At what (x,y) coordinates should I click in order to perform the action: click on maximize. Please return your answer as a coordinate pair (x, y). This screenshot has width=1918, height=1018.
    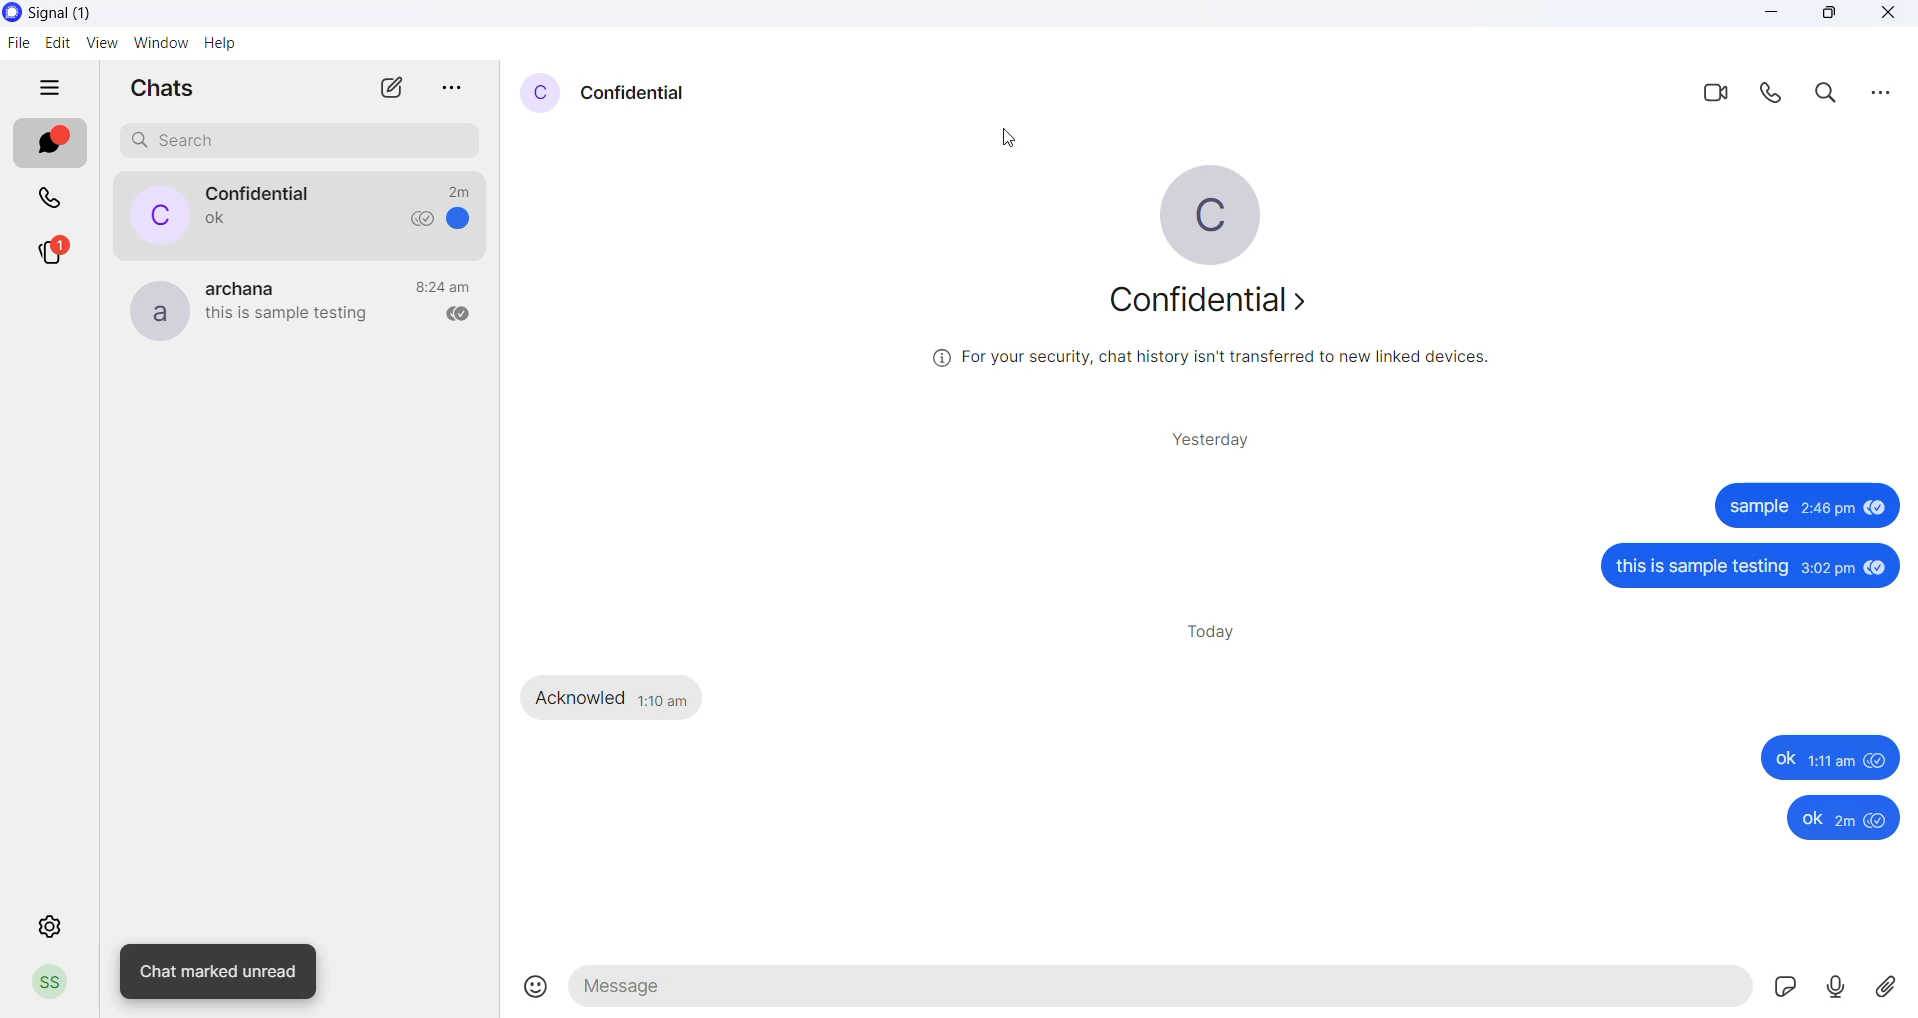
    Looking at the image, I should click on (1830, 17).